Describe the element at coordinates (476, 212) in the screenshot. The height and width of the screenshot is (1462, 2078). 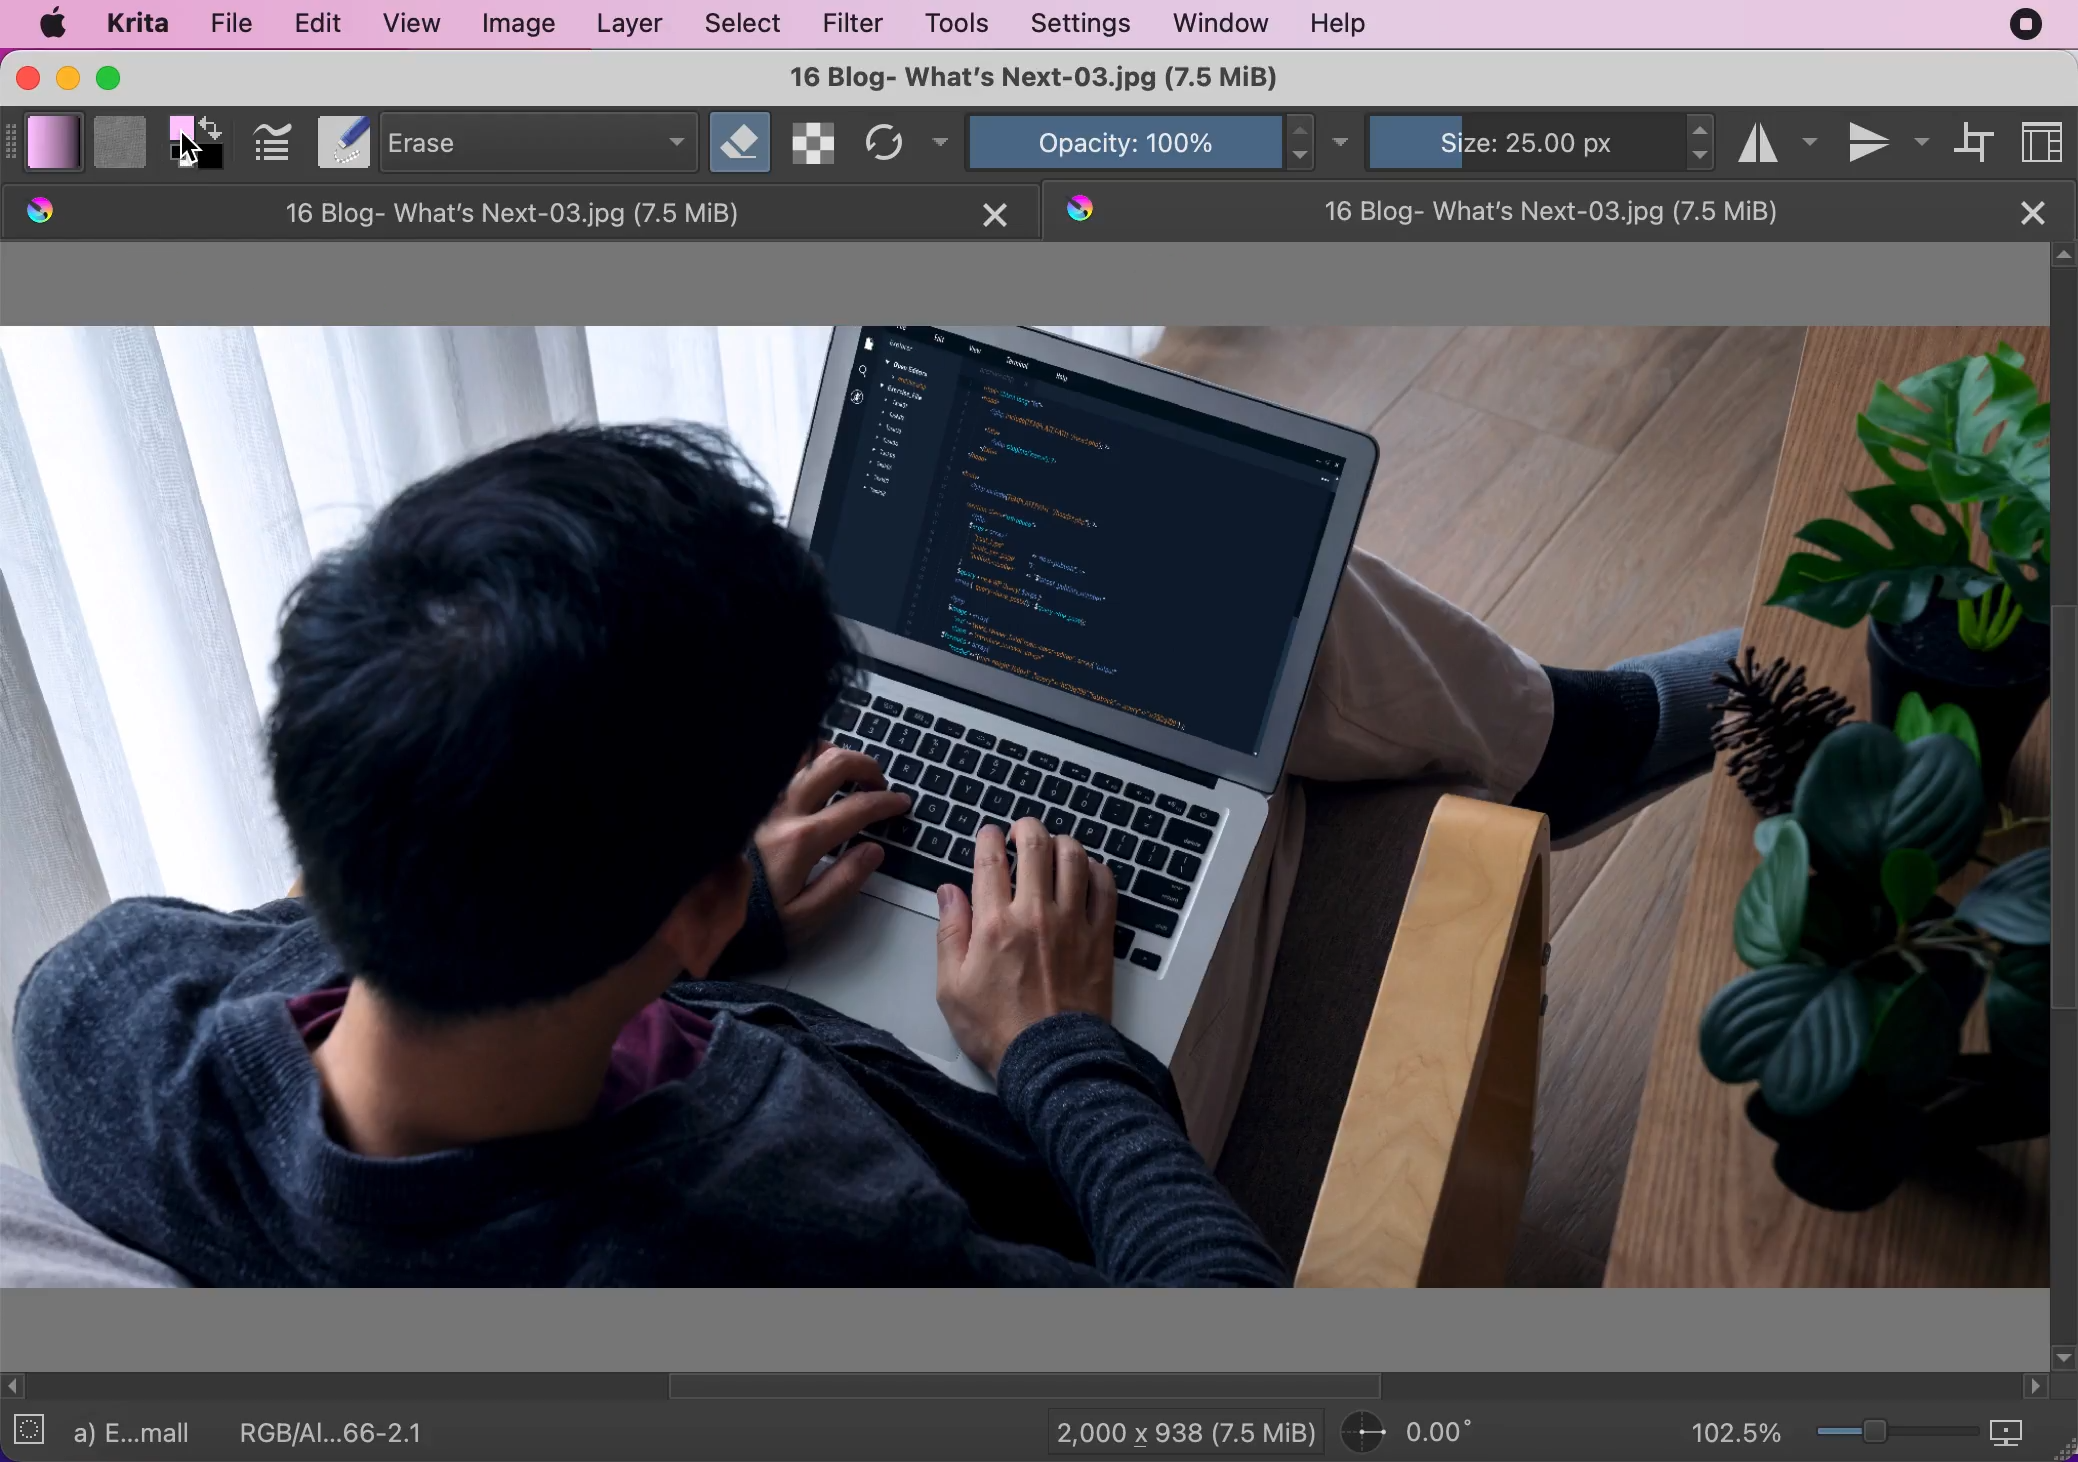
I see `16 Blog- What's Next-03.jpg (7.5 MiB)` at that location.